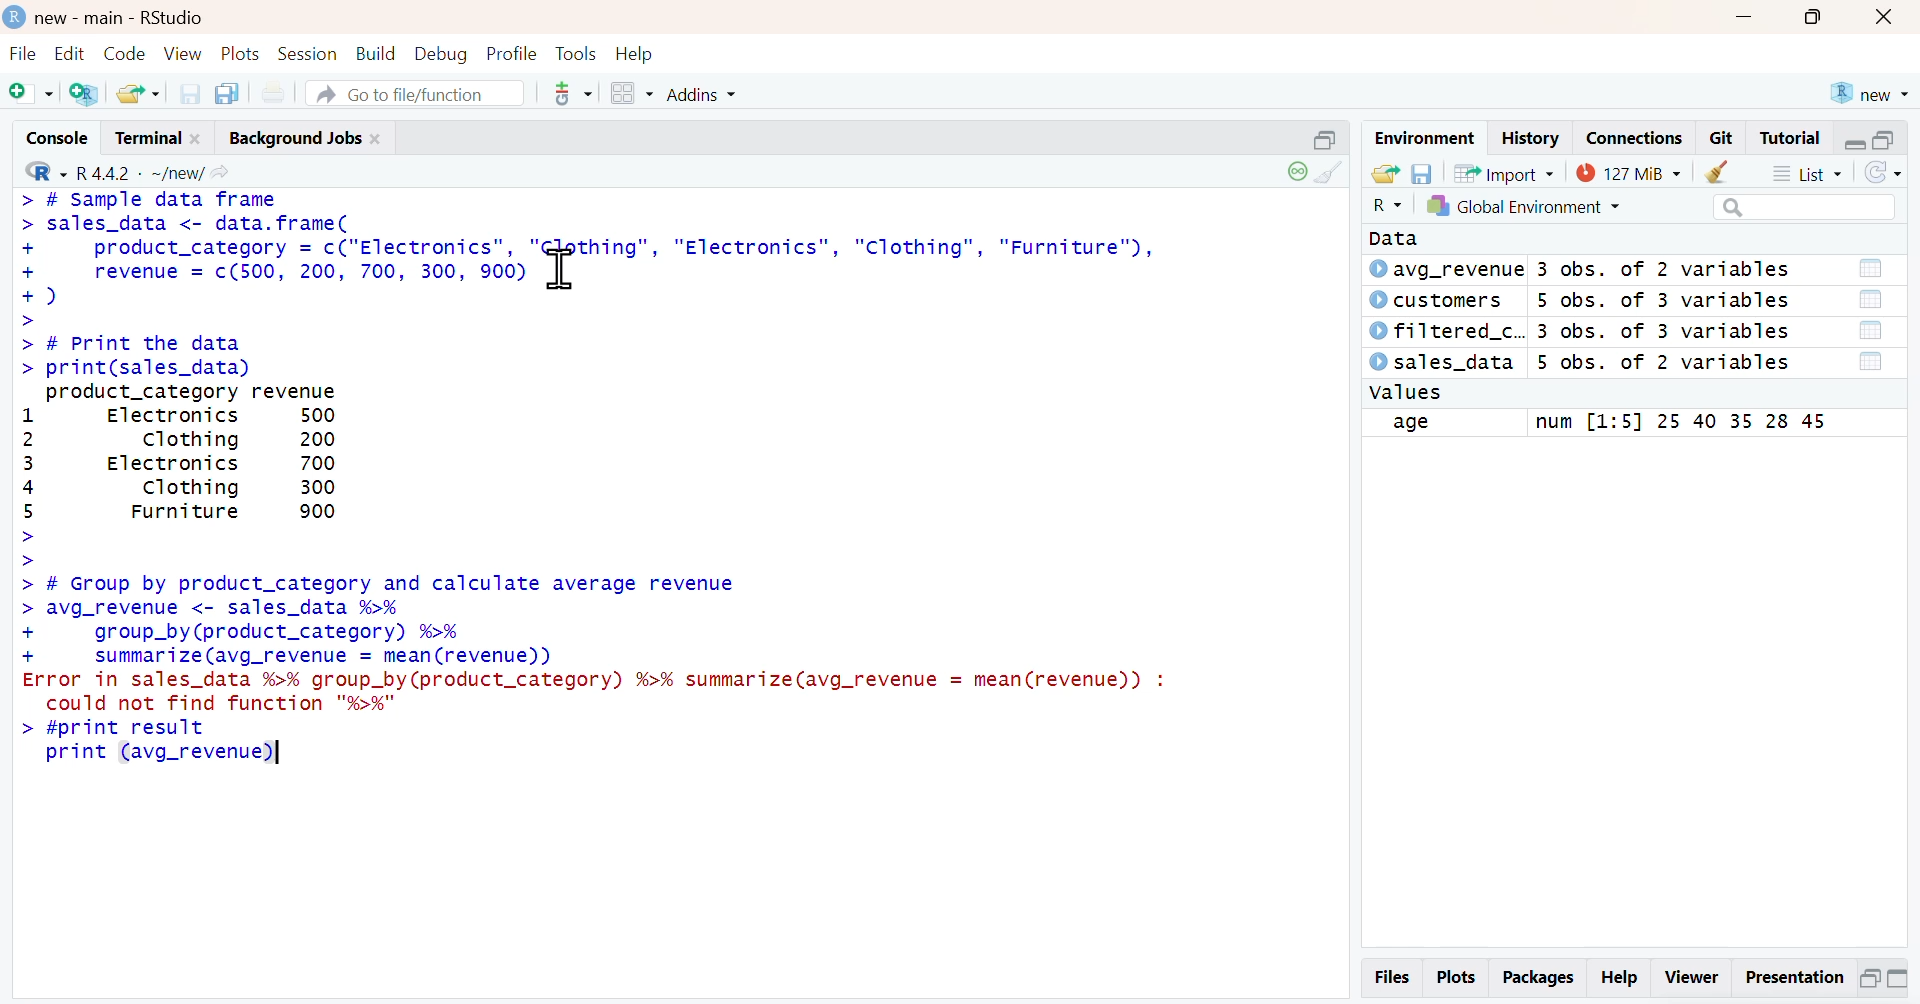 This screenshot has width=1920, height=1004. Describe the element at coordinates (308, 53) in the screenshot. I see `Session` at that location.